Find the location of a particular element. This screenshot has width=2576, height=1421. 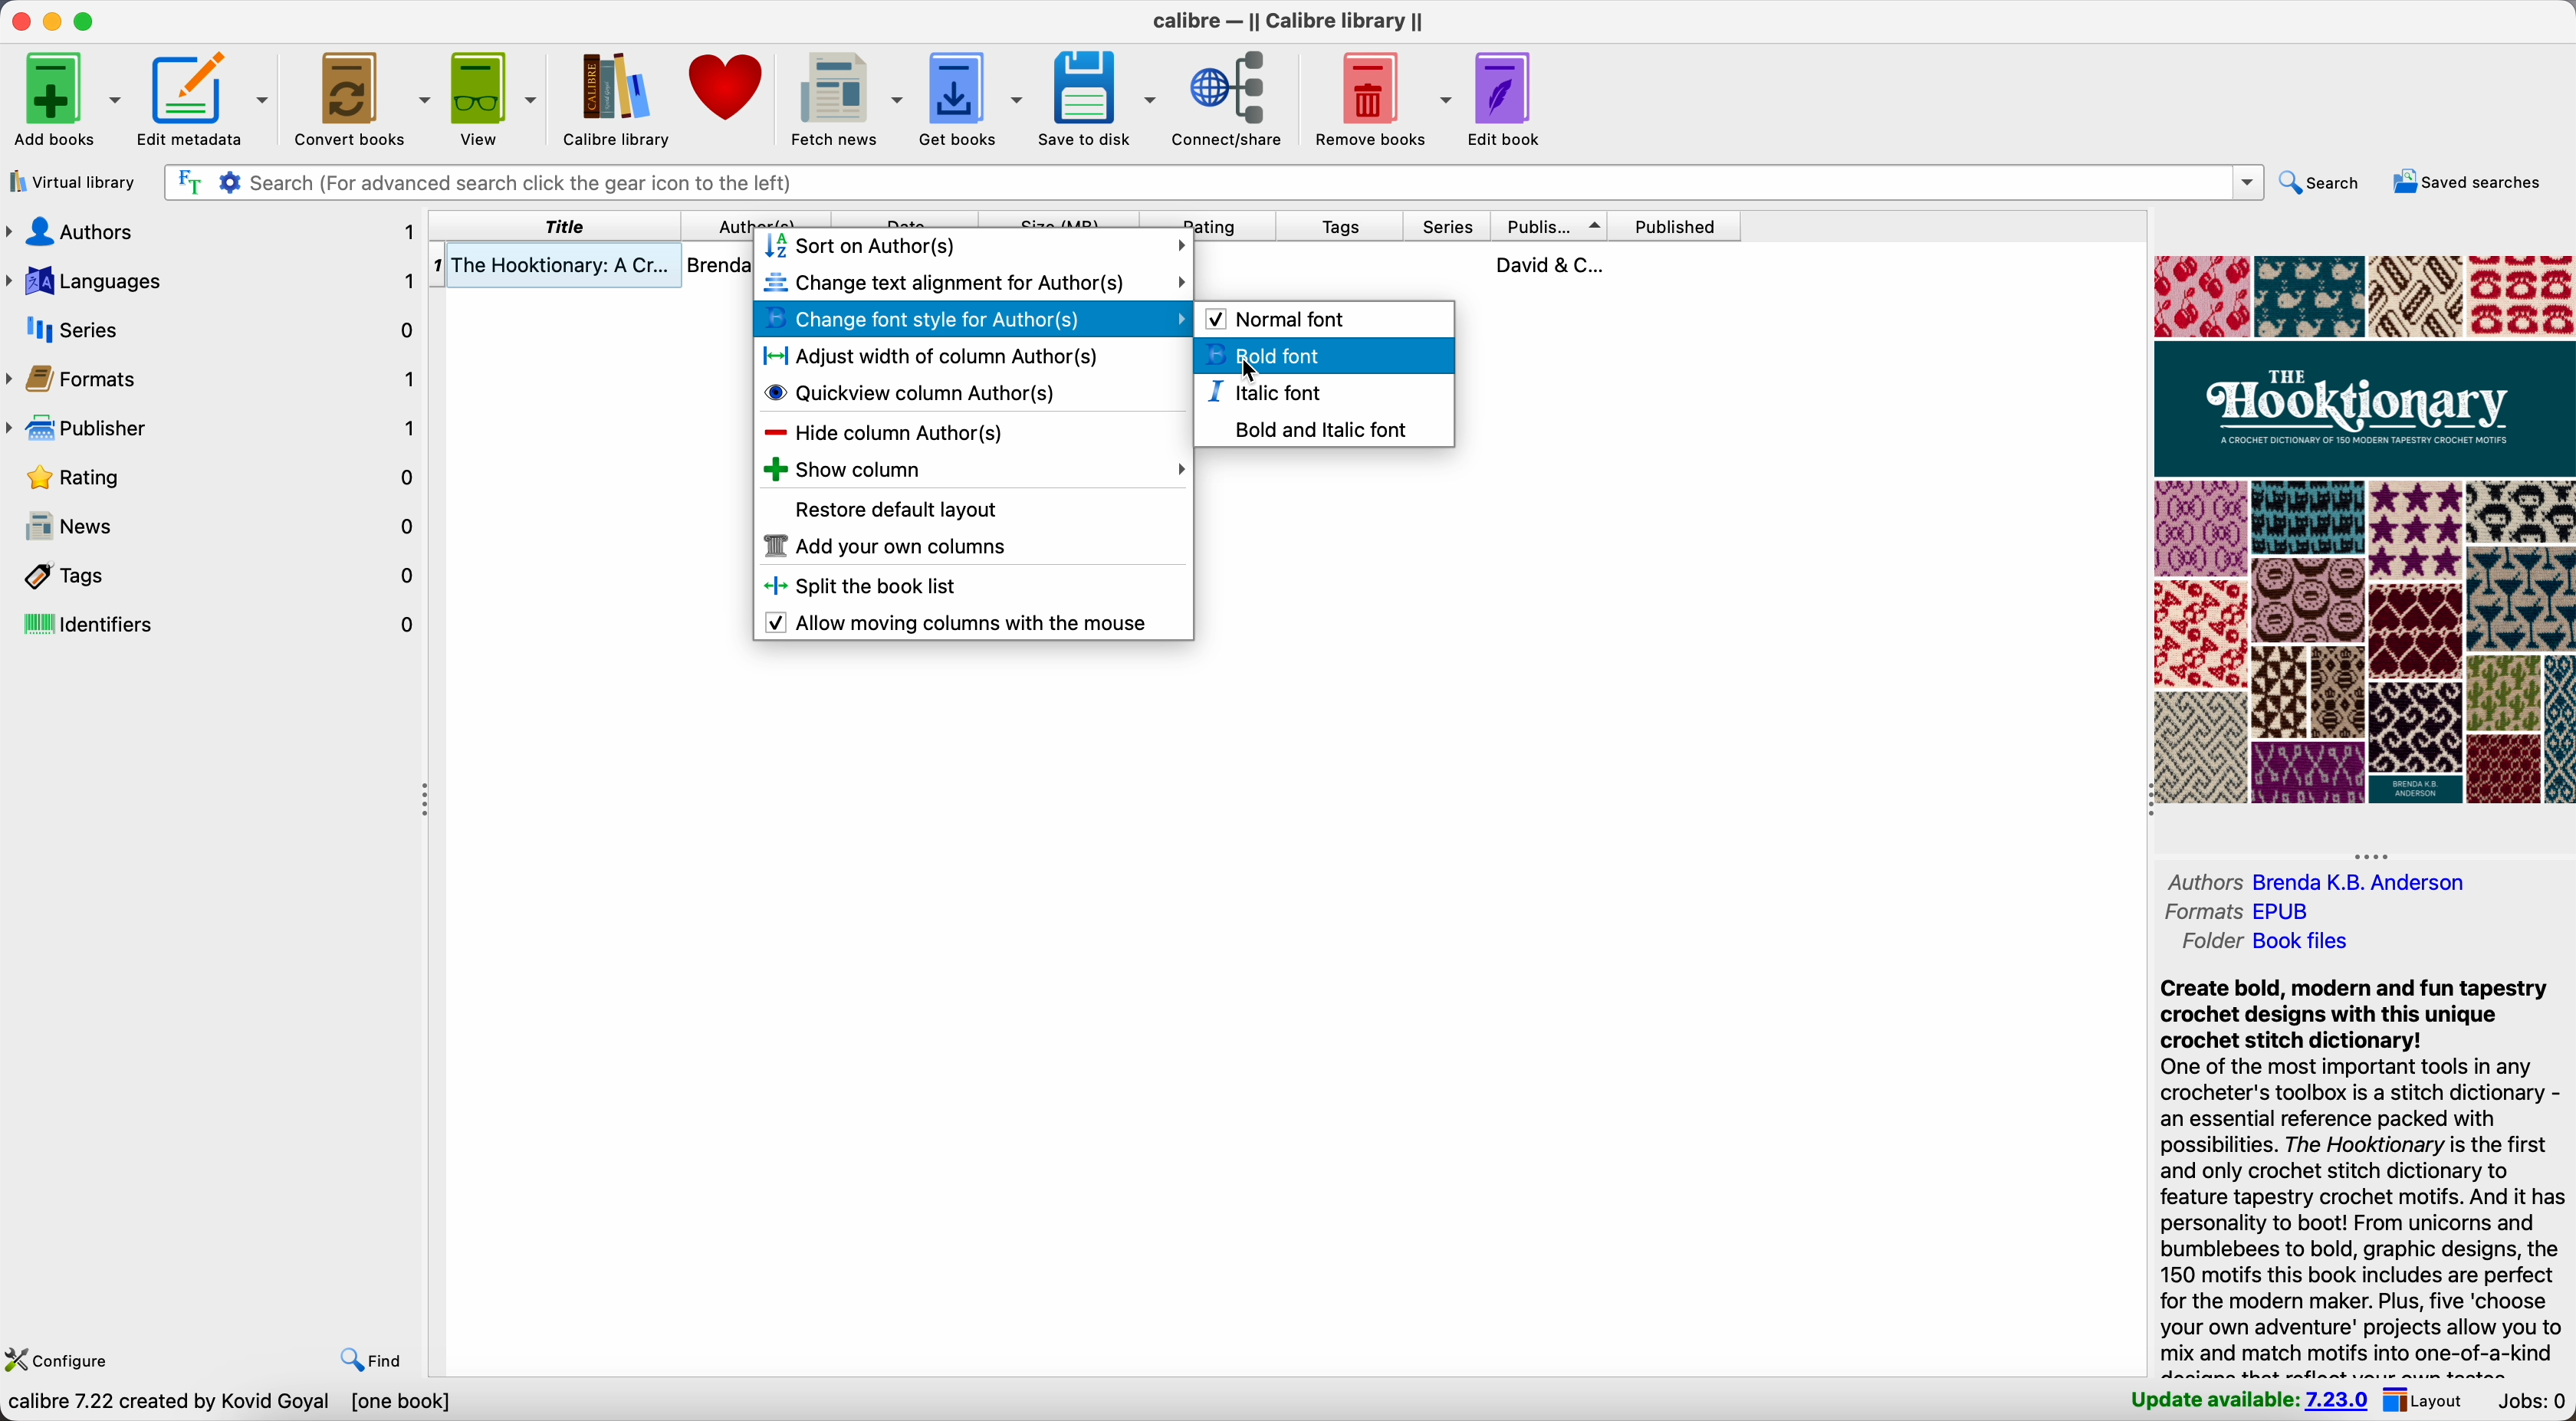

date is located at coordinates (903, 219).